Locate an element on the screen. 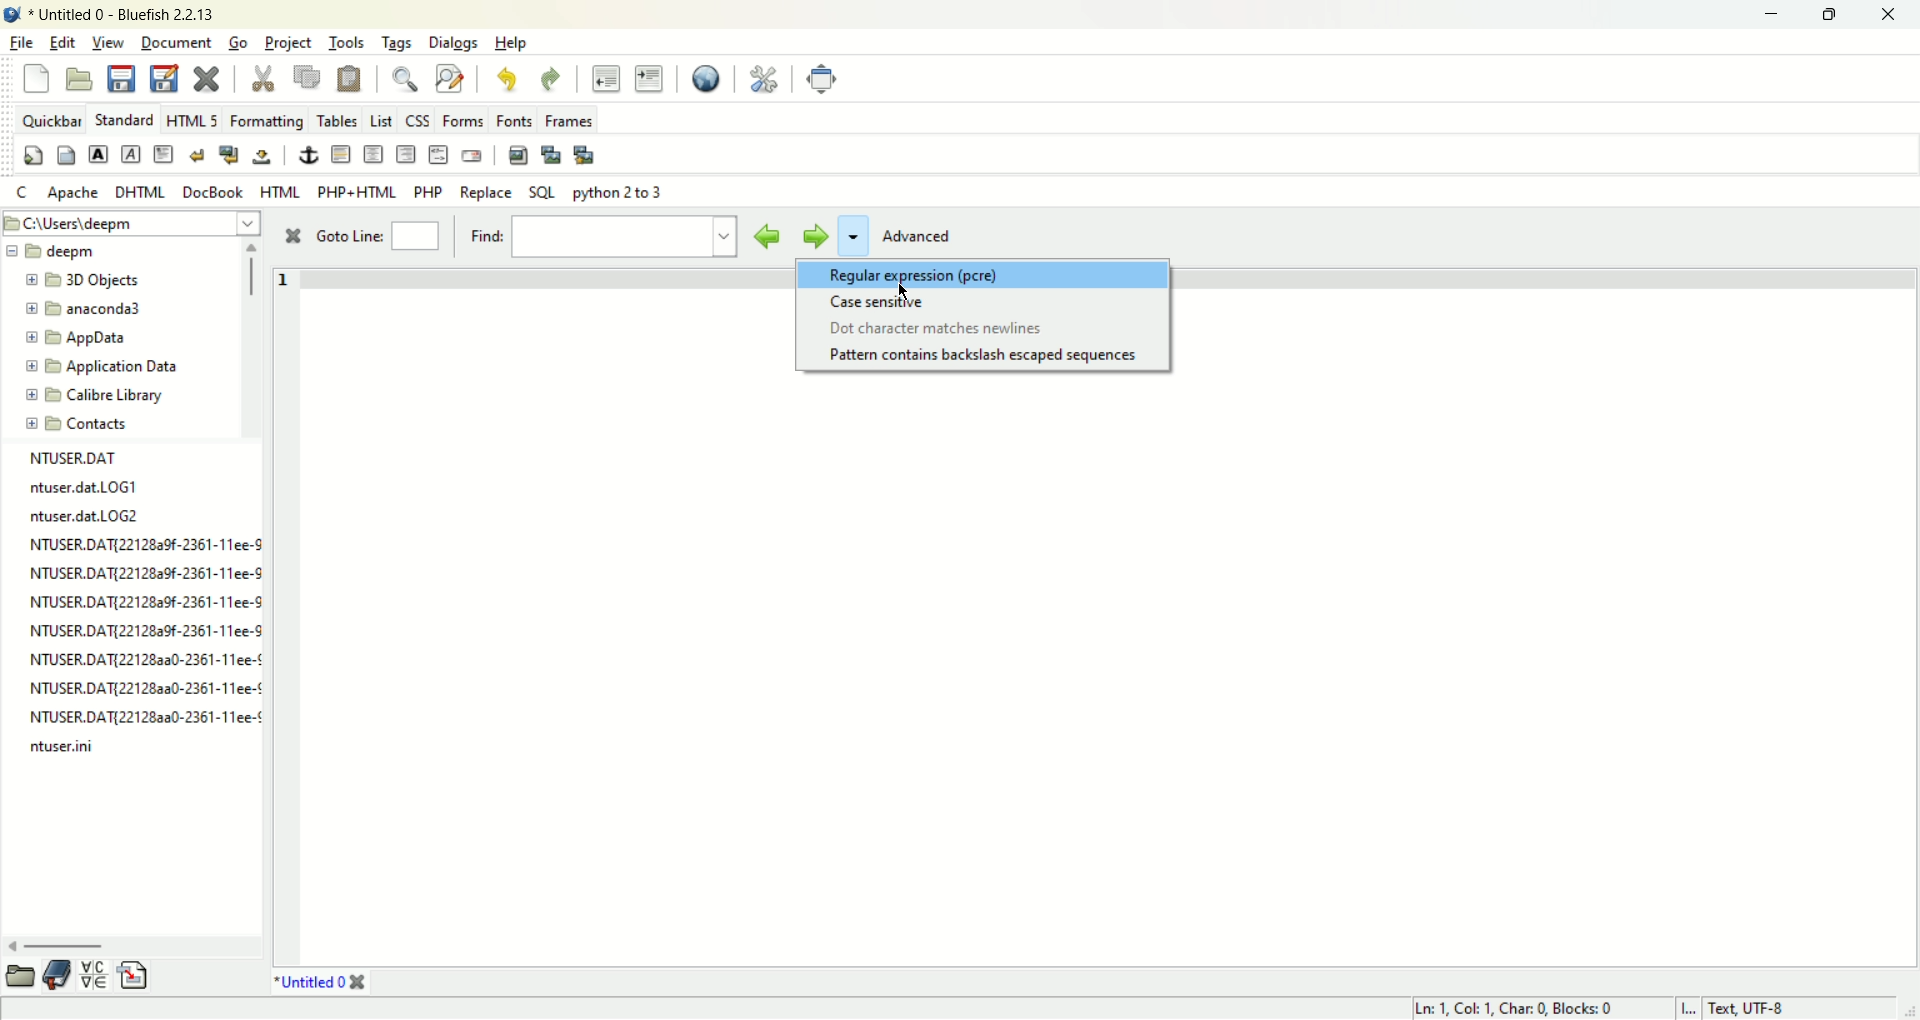 The width and height of the screenshot is (1920, 1020). application data is located at coordinates (102, 367).